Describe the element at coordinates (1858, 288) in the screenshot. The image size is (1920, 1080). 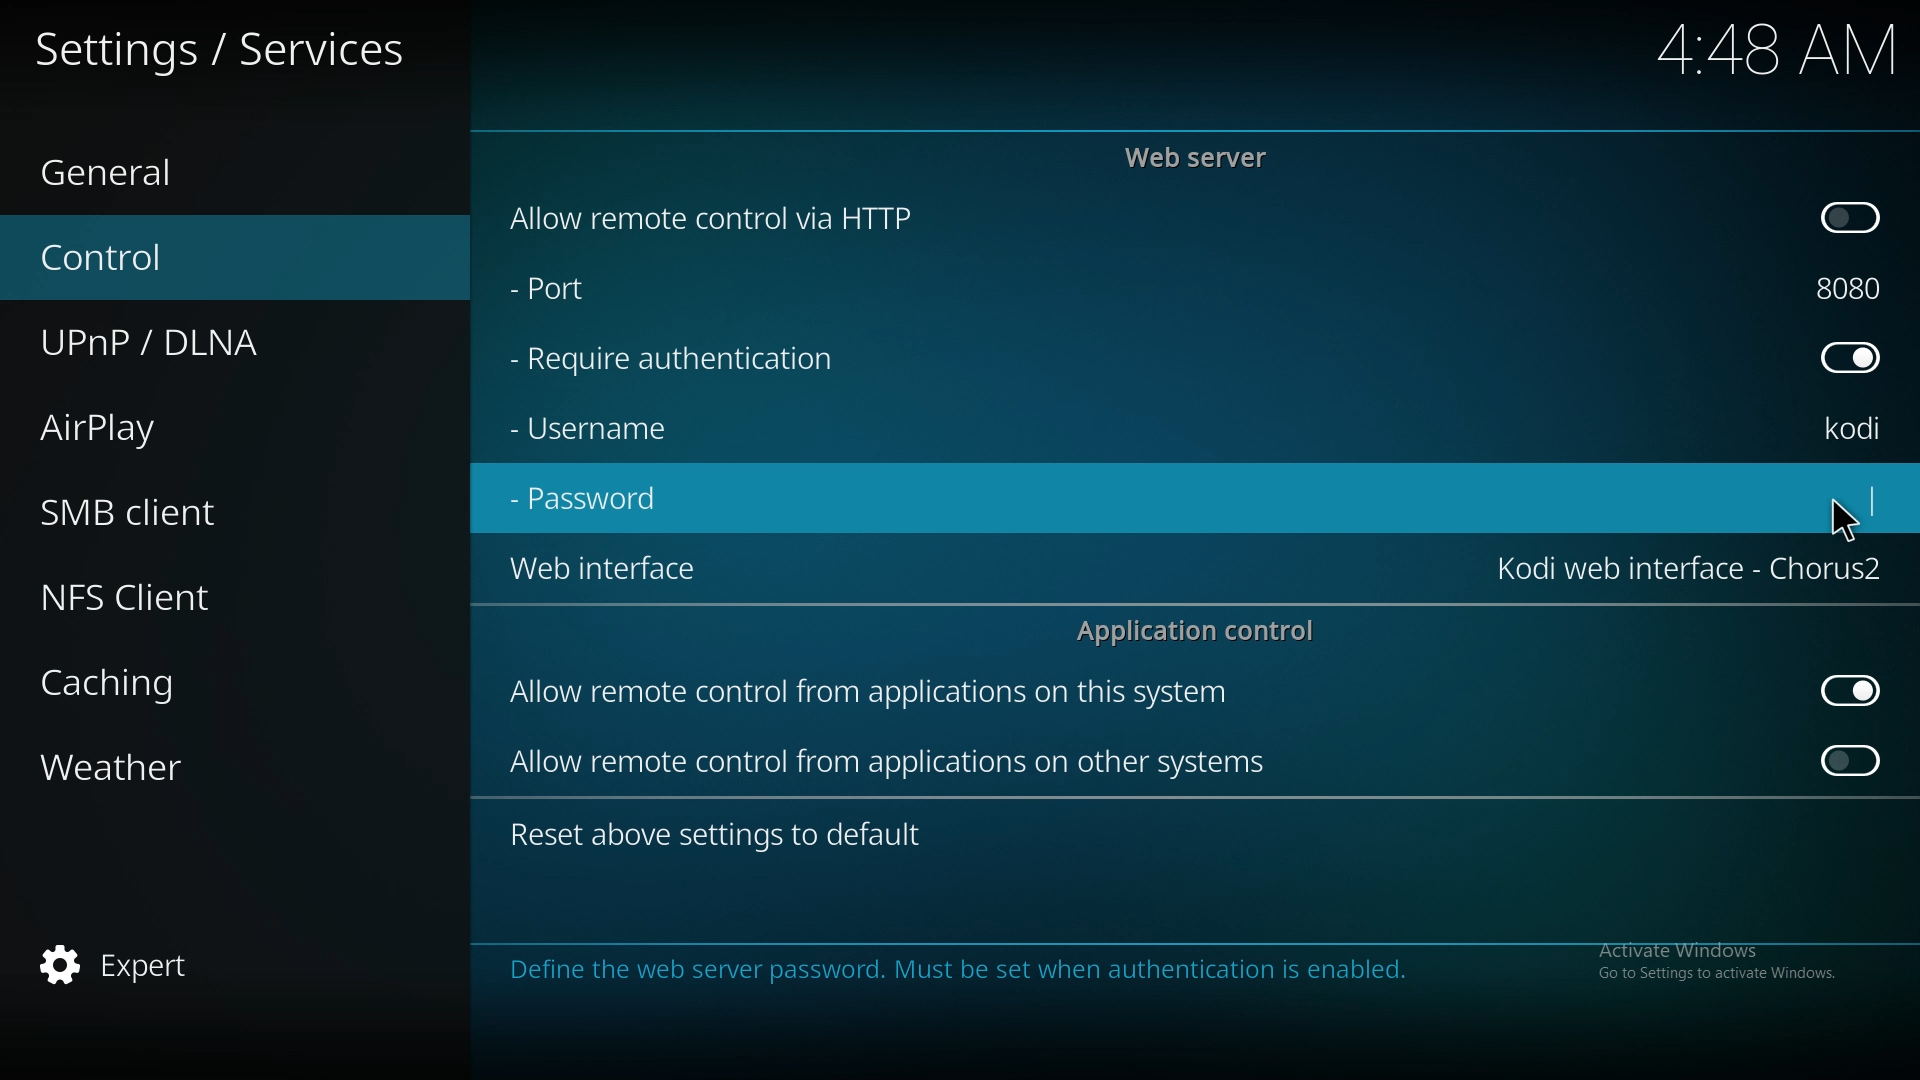
I see `port` at that location.